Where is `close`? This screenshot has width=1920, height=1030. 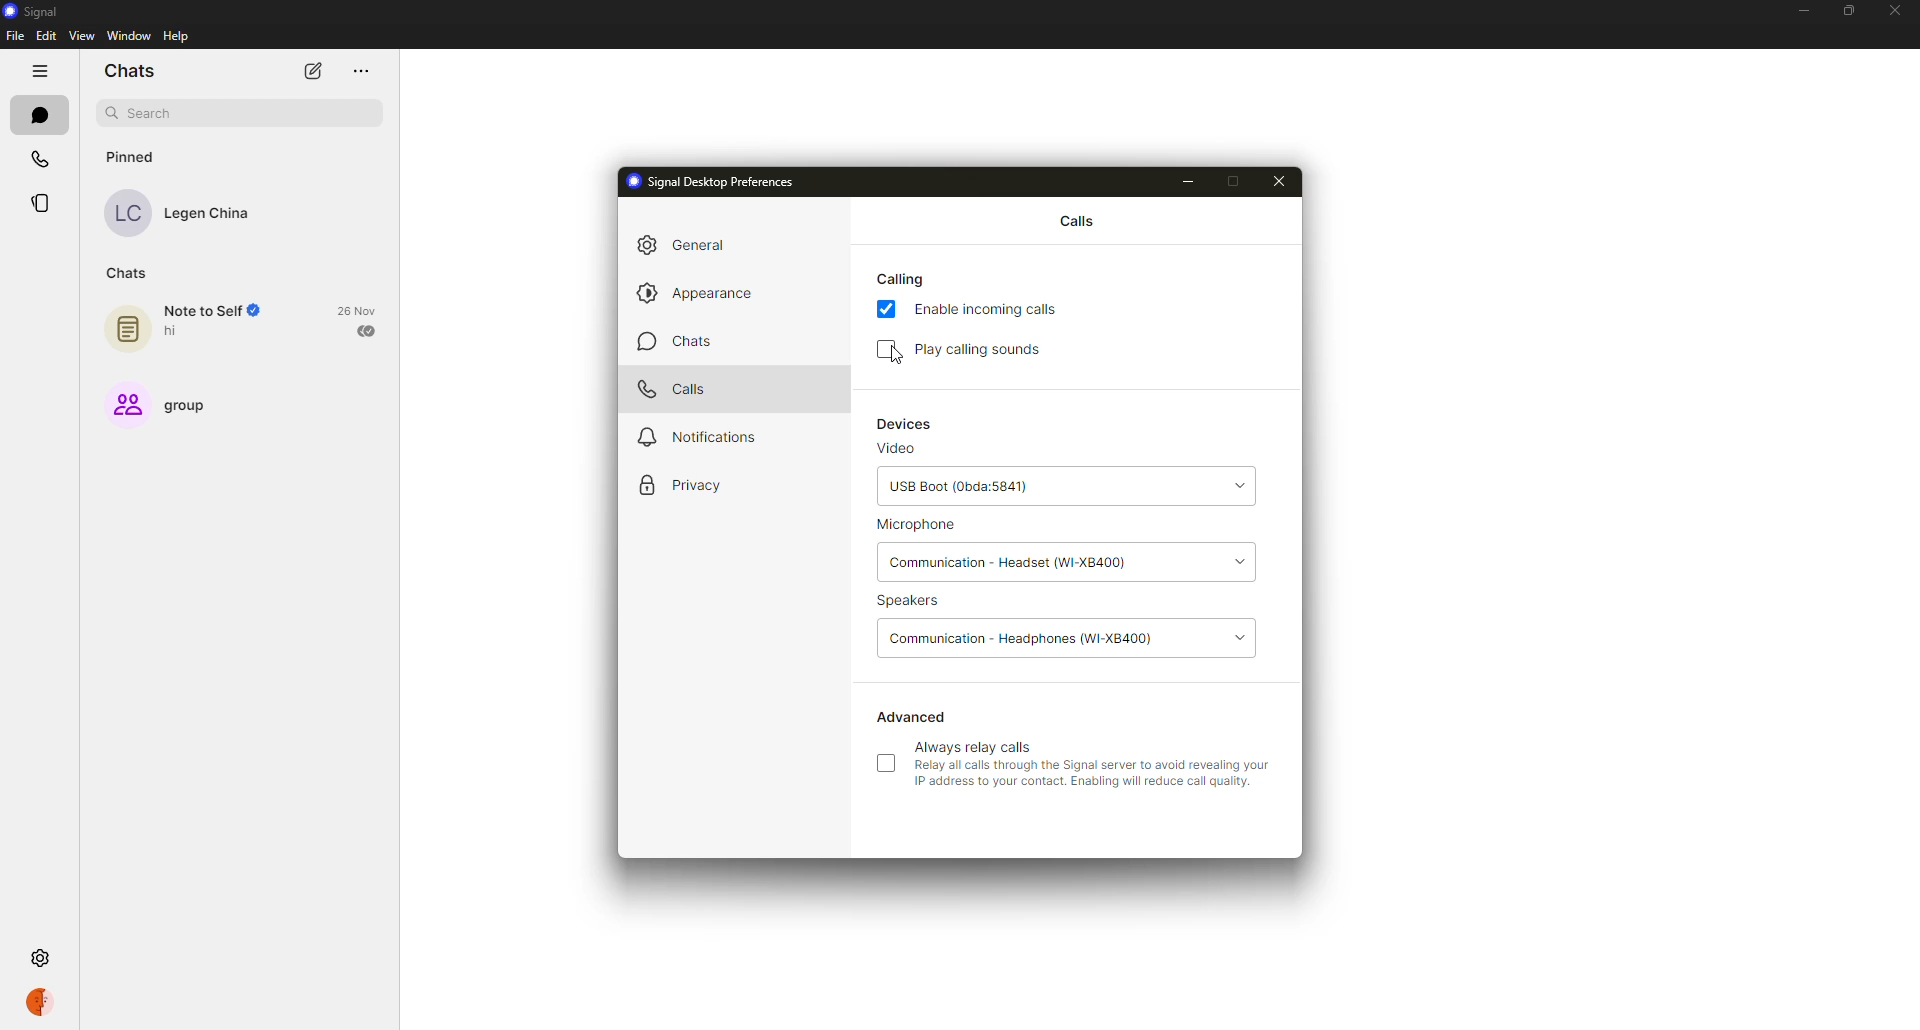
close is located at coordinates (1282, 182).